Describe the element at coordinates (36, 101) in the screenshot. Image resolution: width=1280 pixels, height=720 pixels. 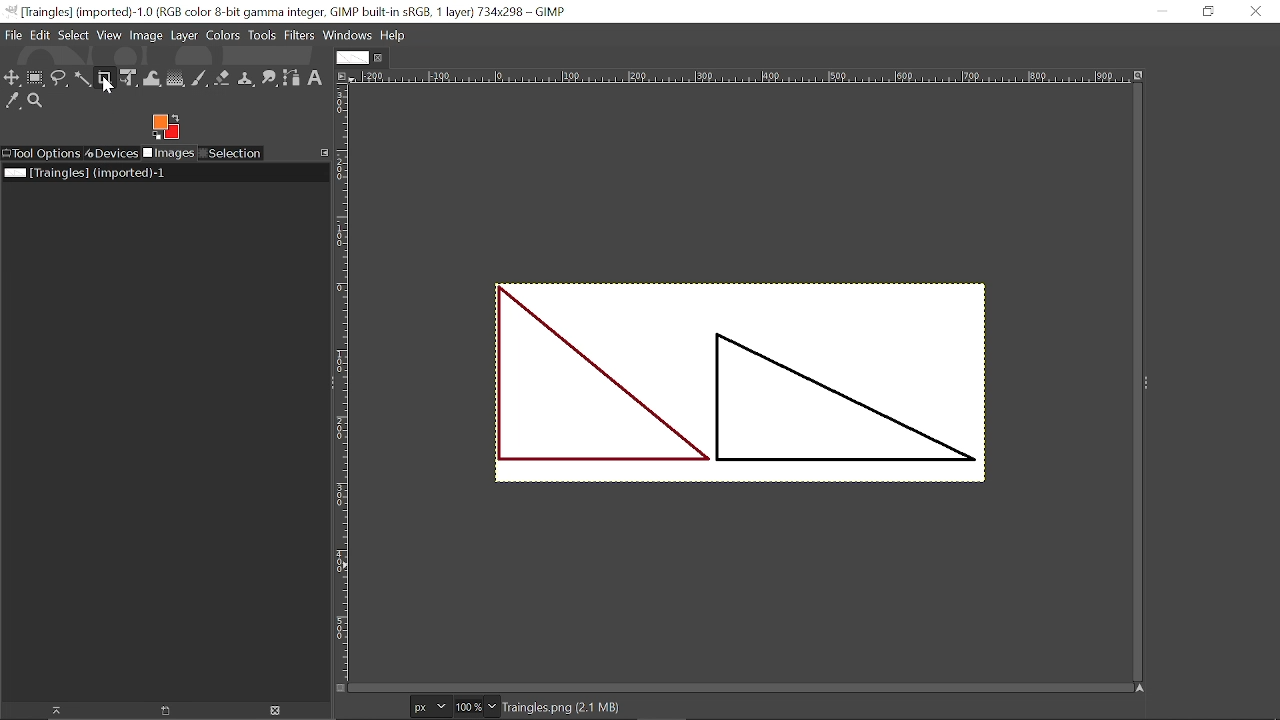
I see `Zoom took` at that location.